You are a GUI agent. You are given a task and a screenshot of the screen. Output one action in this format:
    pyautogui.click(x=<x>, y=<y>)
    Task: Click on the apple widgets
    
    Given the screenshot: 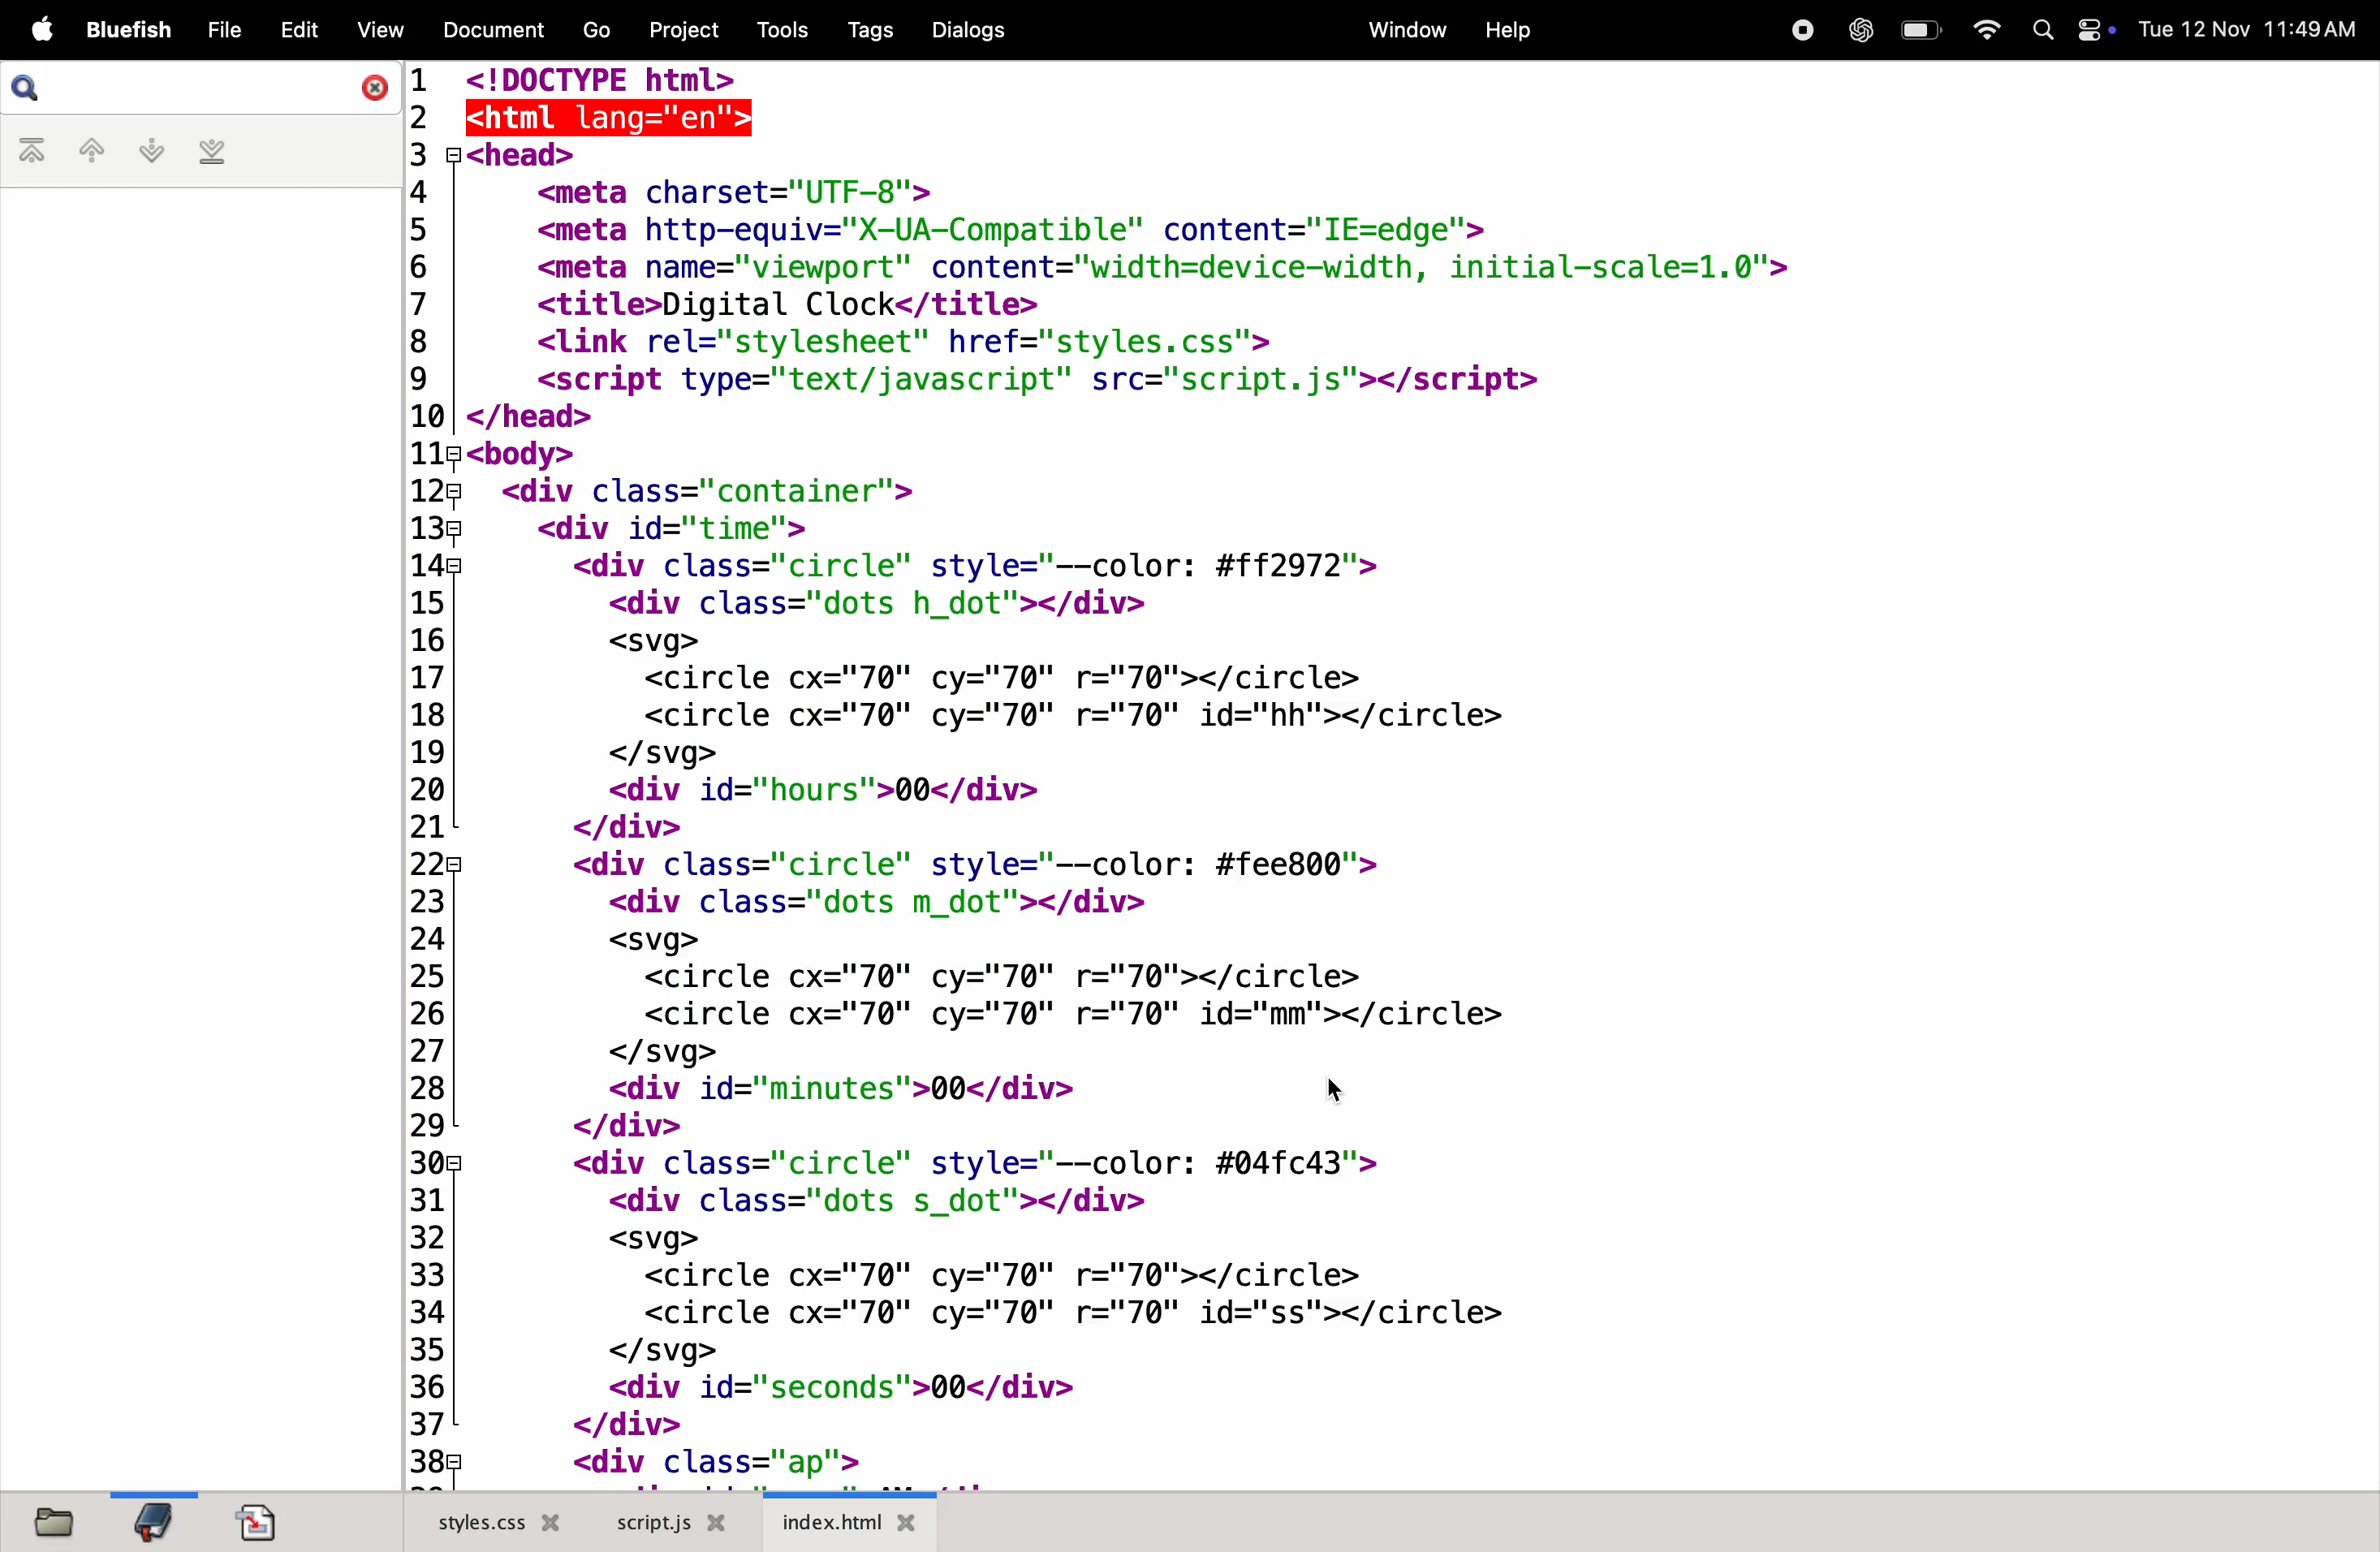 What is the action you would take?
    pyautogui.click(x=2076, y=29)
    